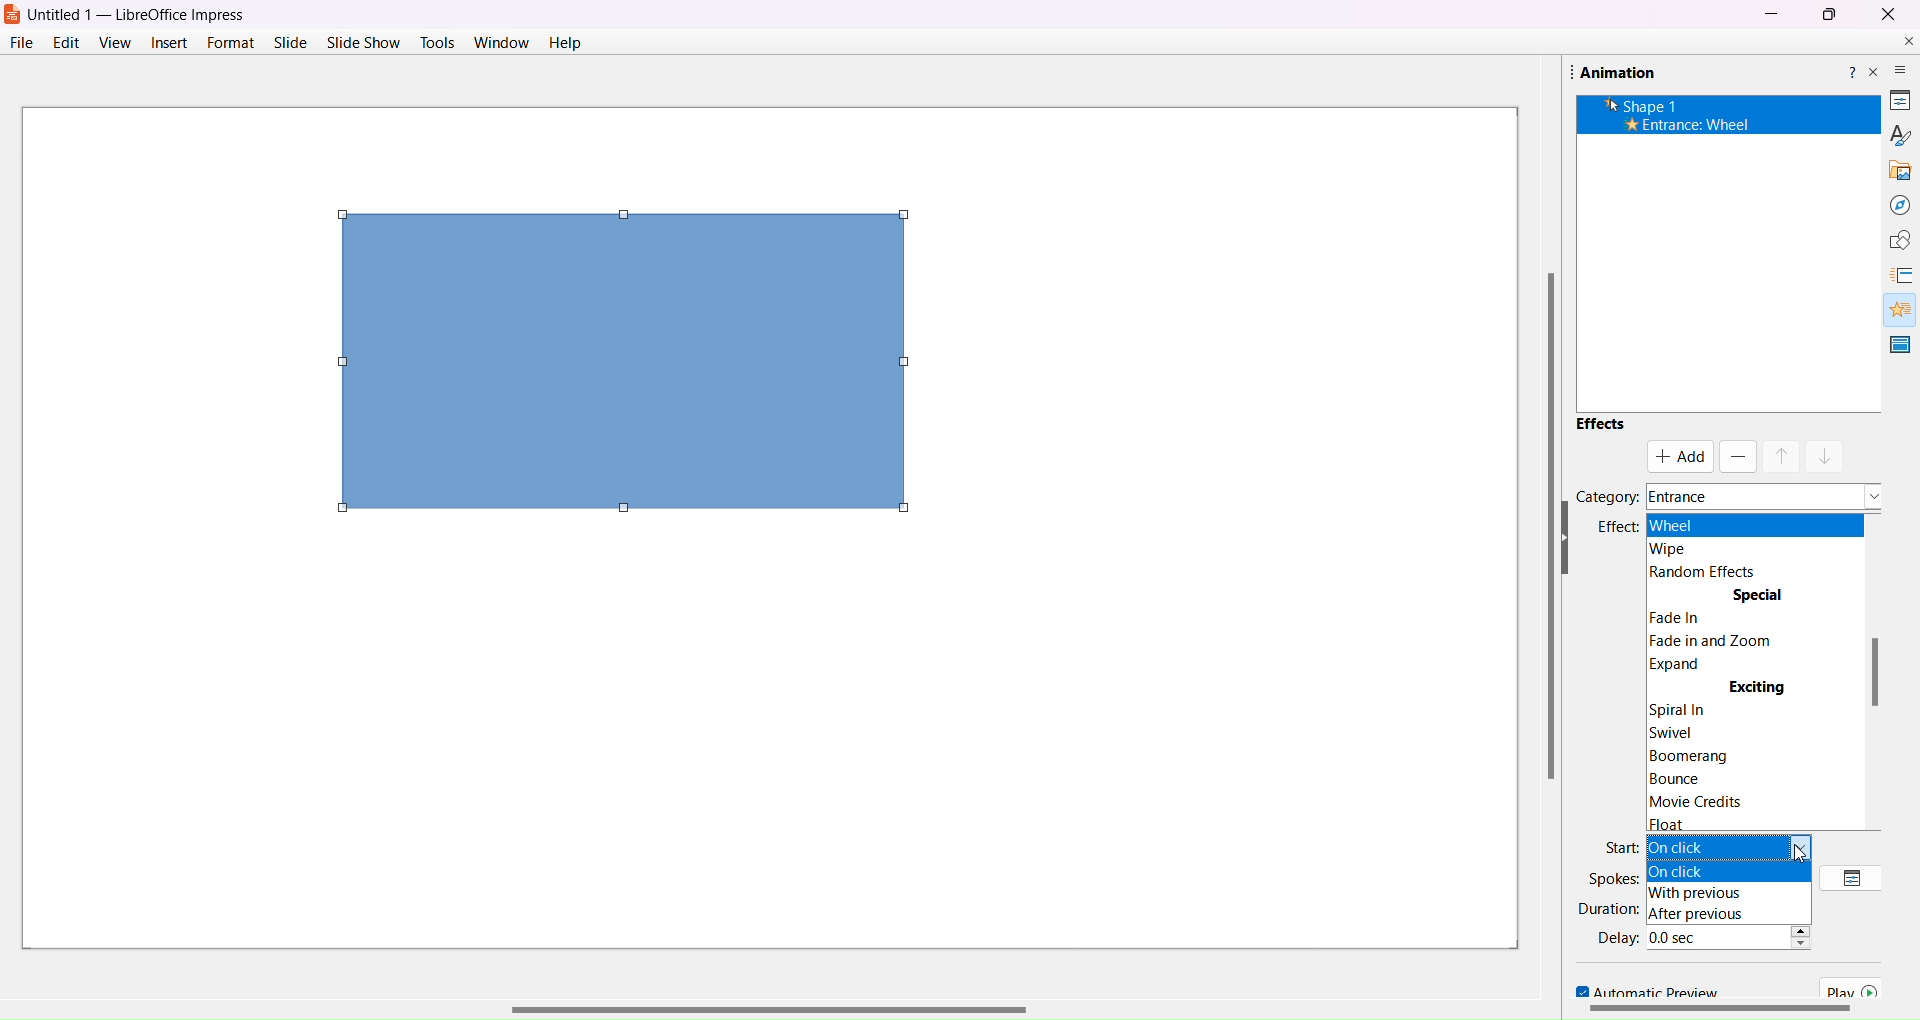 The width and height of the screenshot is (1920, 1020). What do you see at coordinates (1607, 907) in the screenshot?
I see `Duration` at bounding box center [1607, 907].